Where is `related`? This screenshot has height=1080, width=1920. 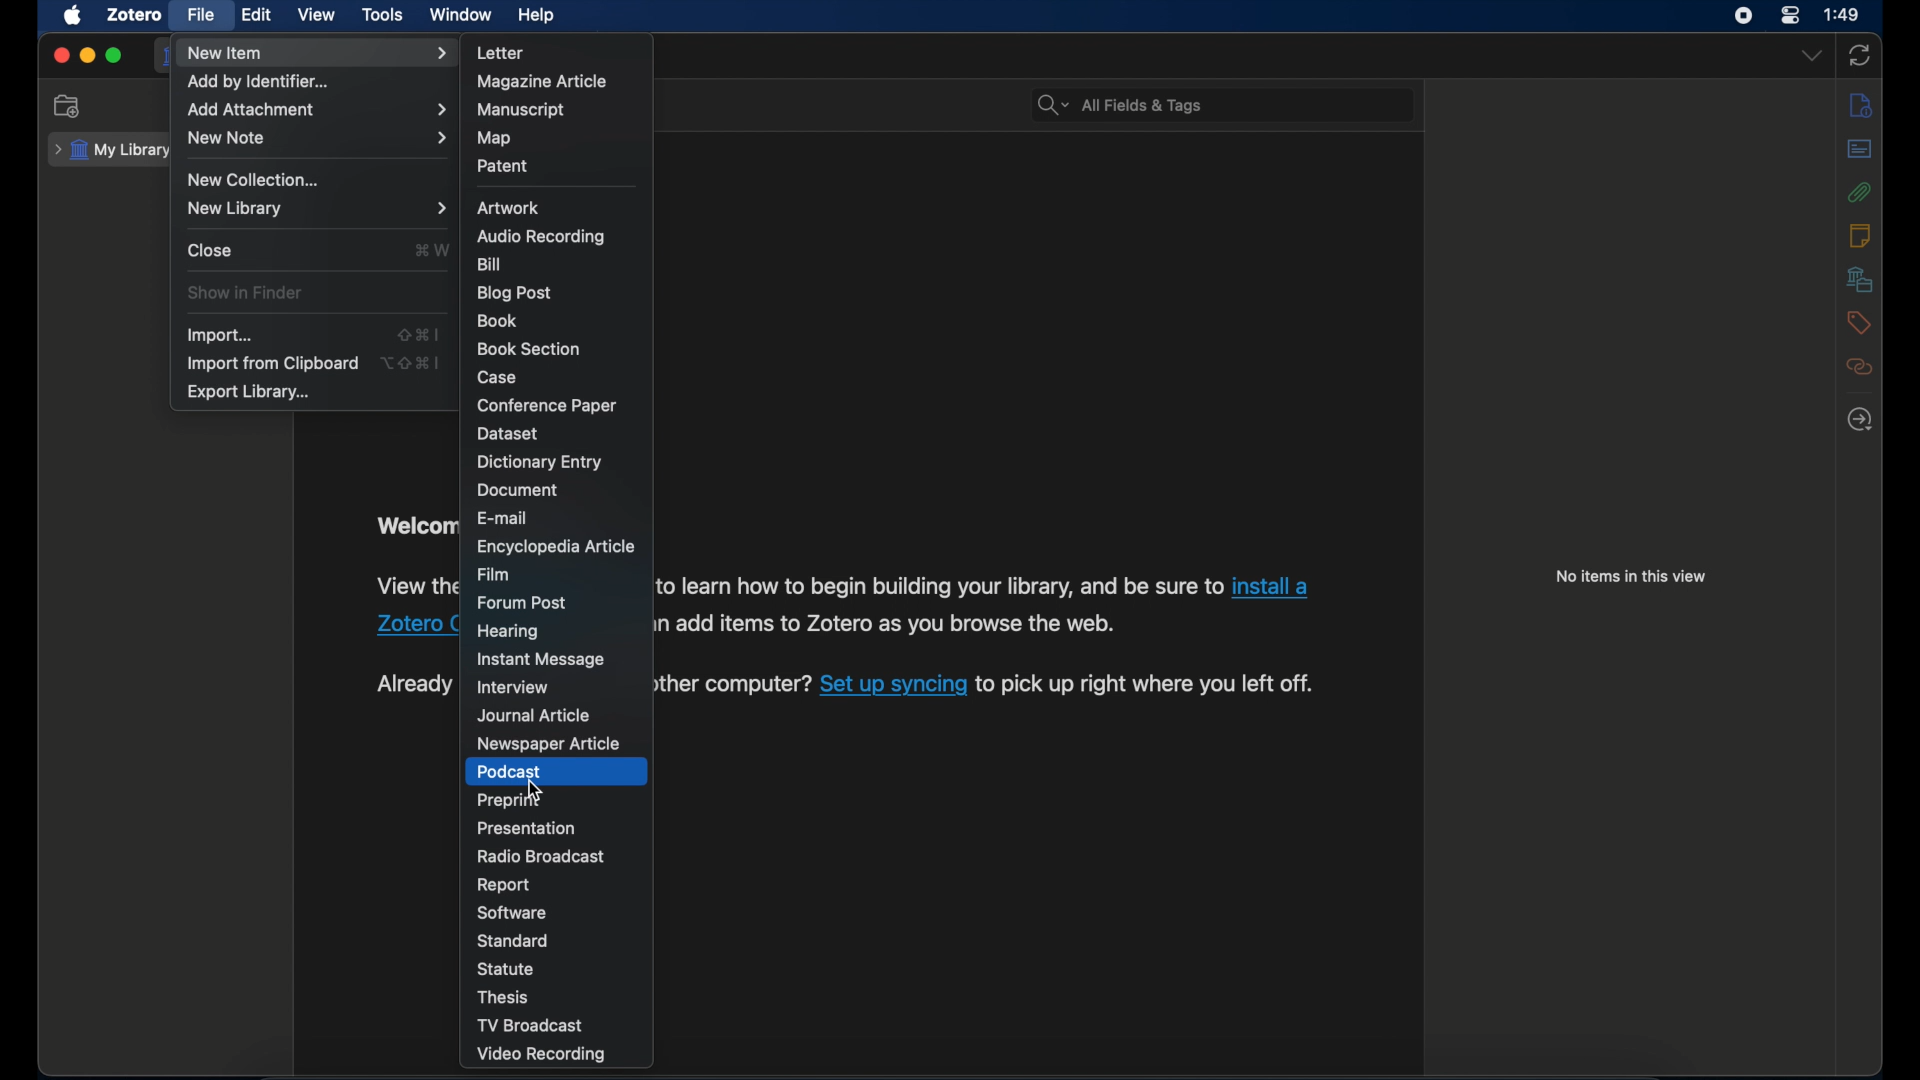
related is located at coordinates (1861, 368).